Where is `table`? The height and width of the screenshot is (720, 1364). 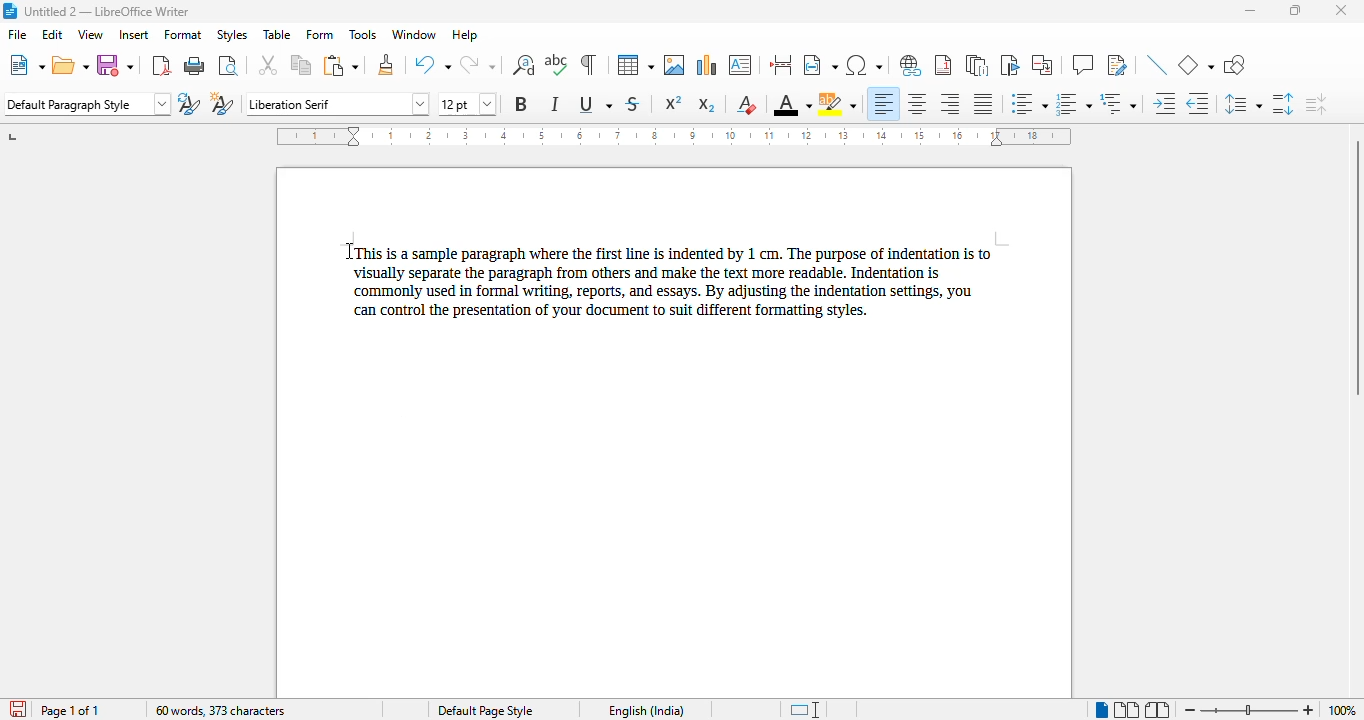
table is located at coordinates (277, 35).